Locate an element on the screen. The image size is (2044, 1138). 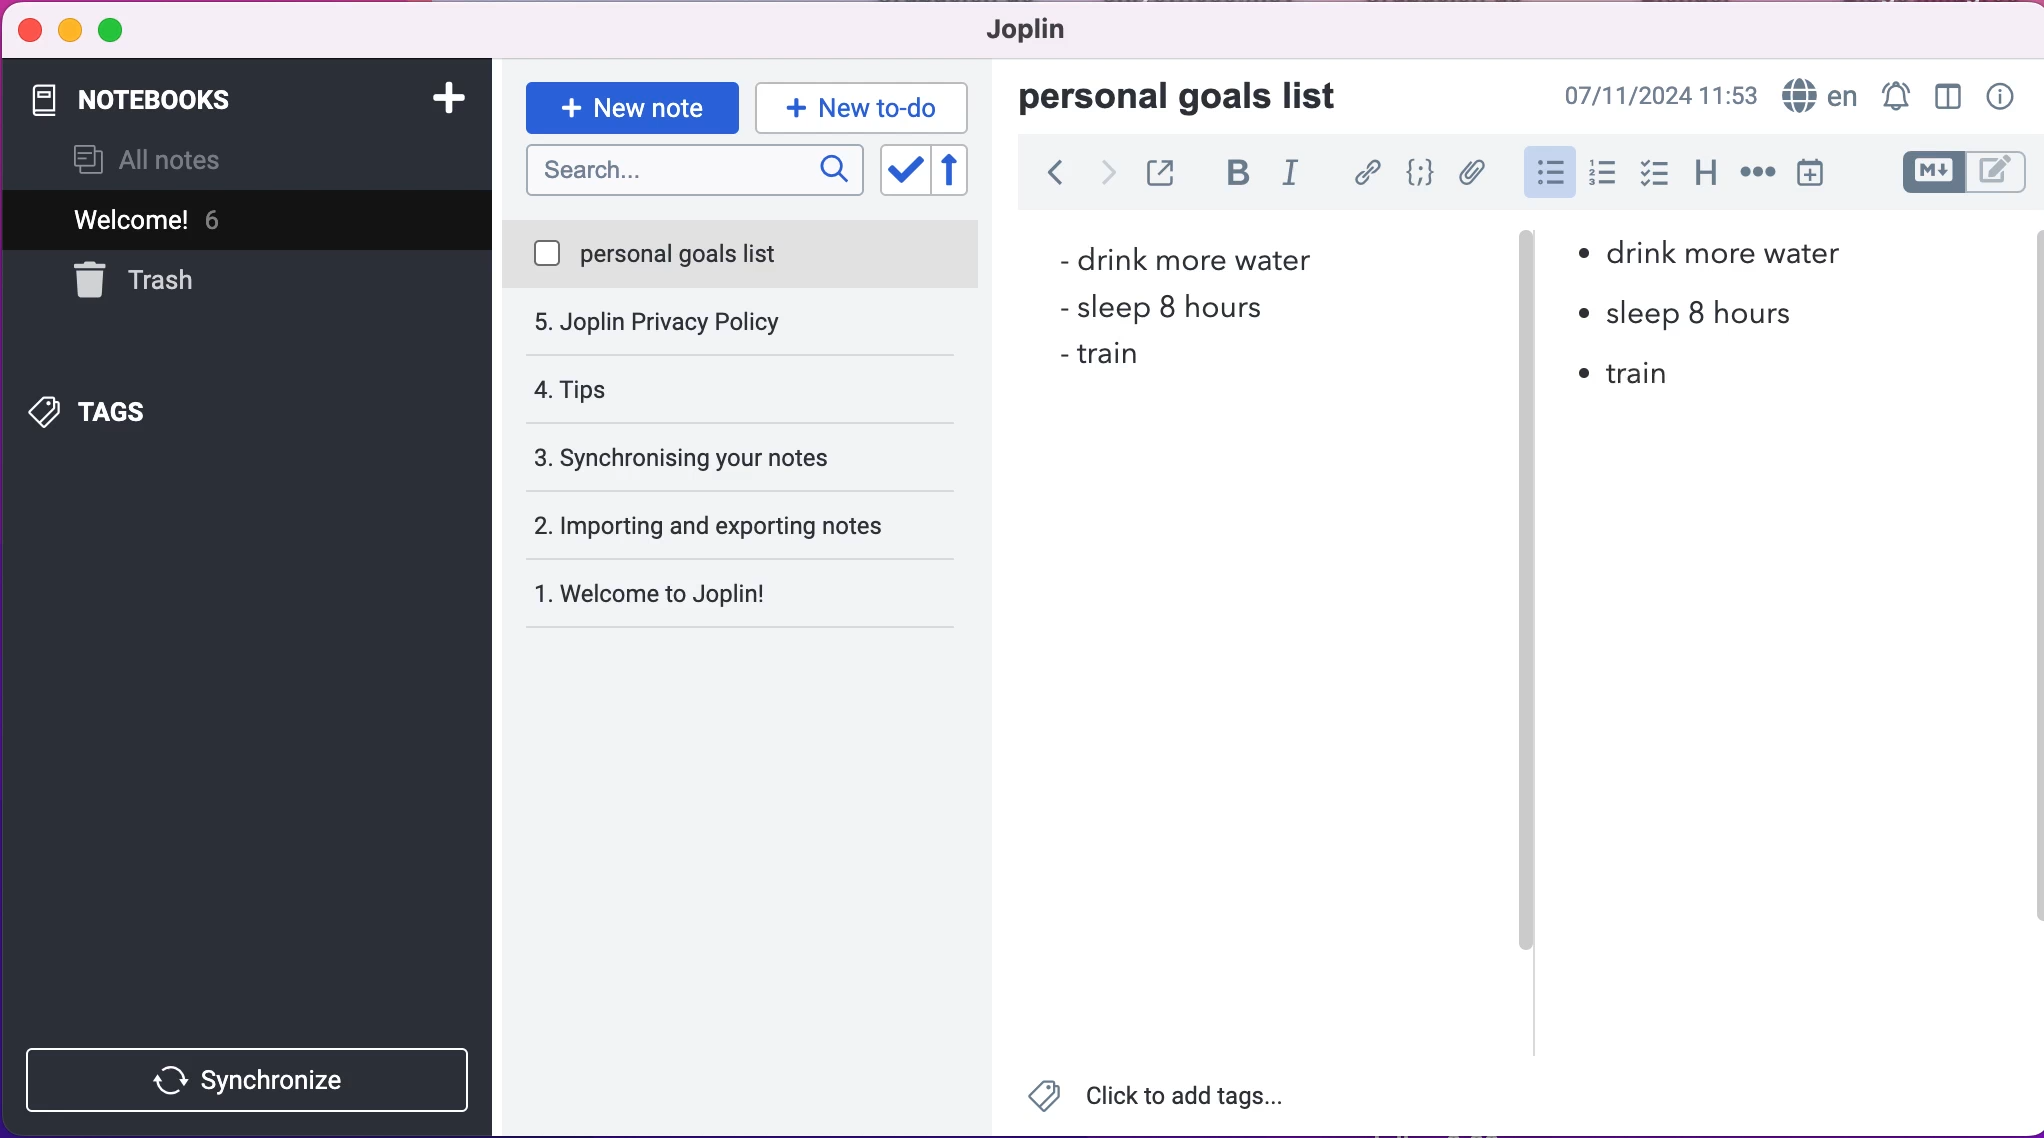
trash is located at coordinates (184, 280).